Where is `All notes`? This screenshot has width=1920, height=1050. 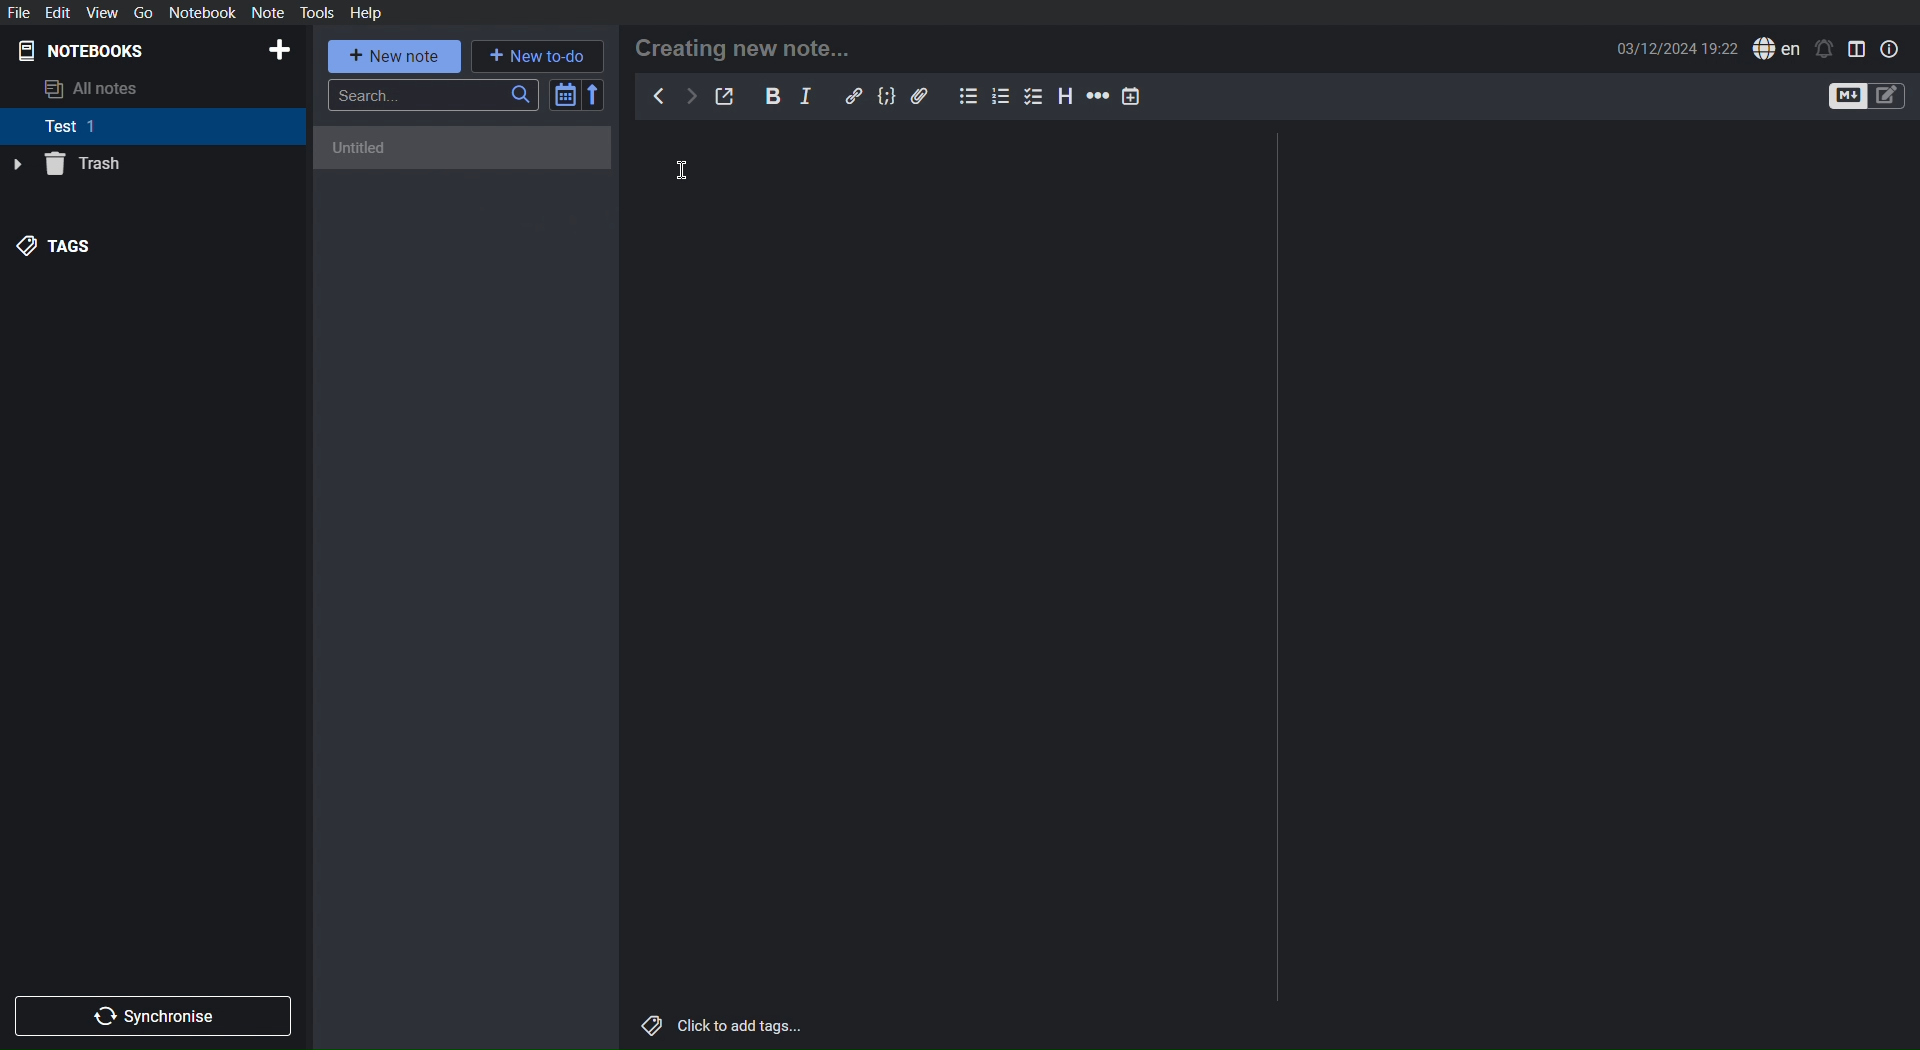 All notes is located at coordinates (96, 91).